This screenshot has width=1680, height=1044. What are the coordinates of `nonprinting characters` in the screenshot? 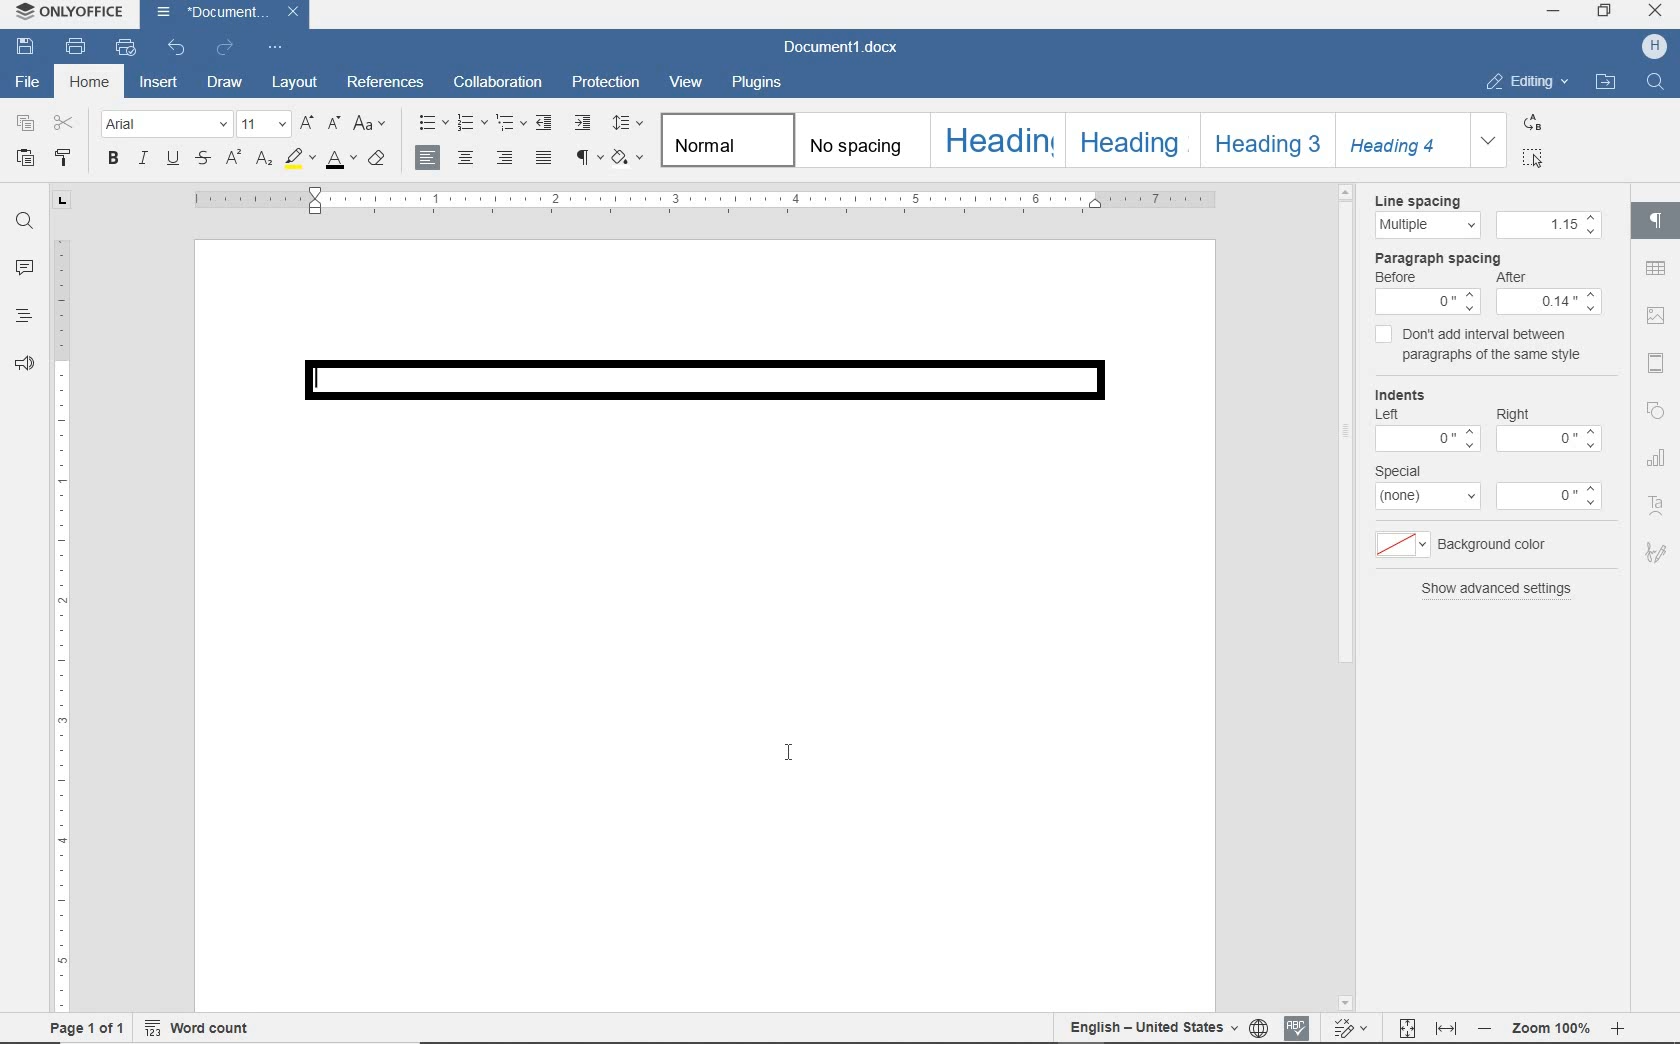 It's located at (587, 159).